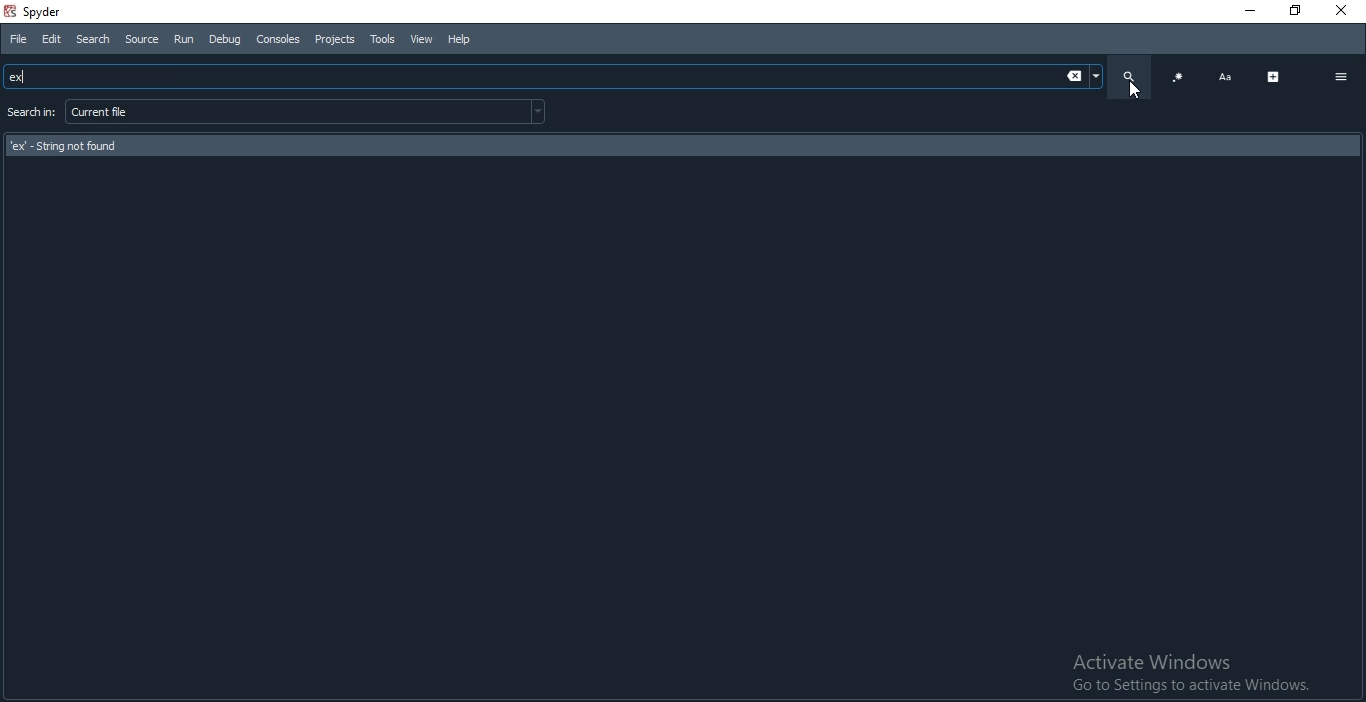  I want to click on tools, so click(382, 39).